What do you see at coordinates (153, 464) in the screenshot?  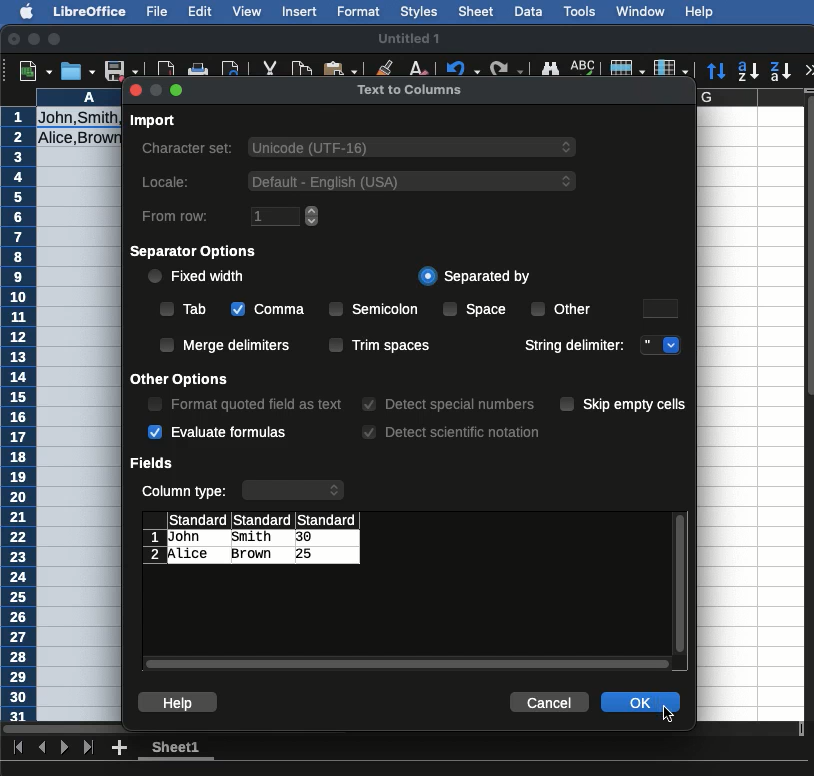 I see `Fields` at bounding box center [153, 464].